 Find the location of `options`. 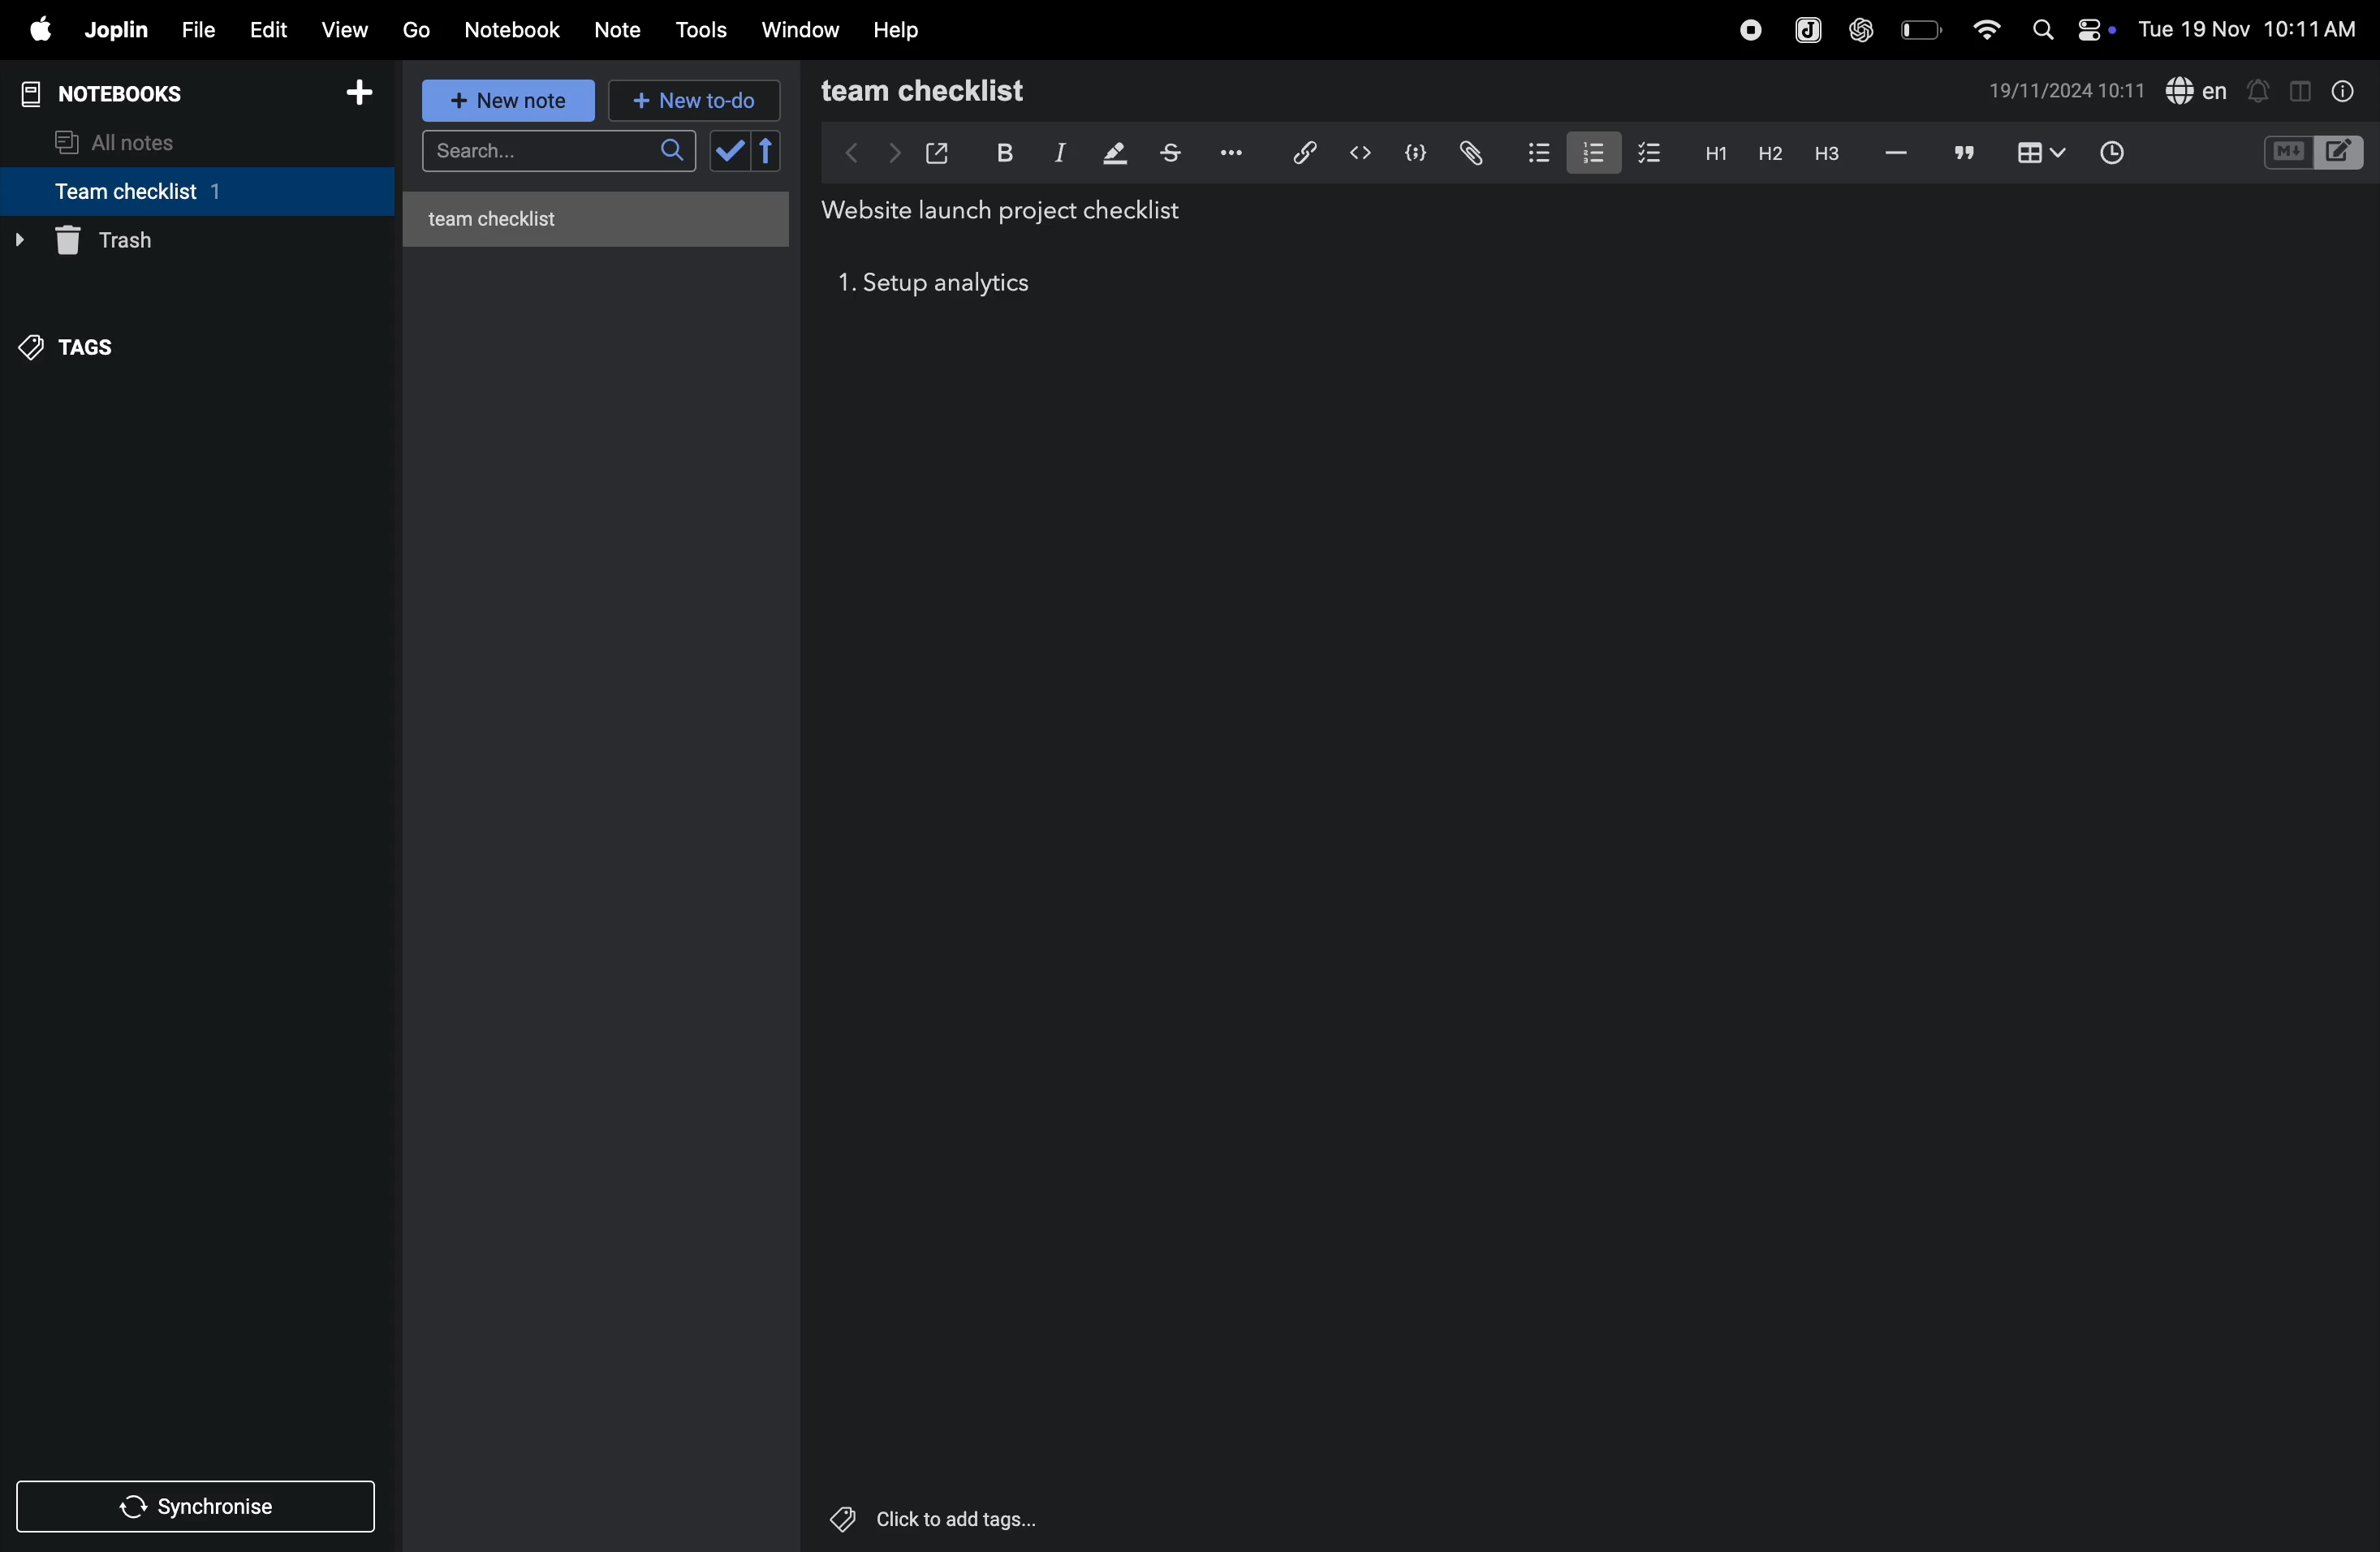

options is located at coordinates (1228, 153).